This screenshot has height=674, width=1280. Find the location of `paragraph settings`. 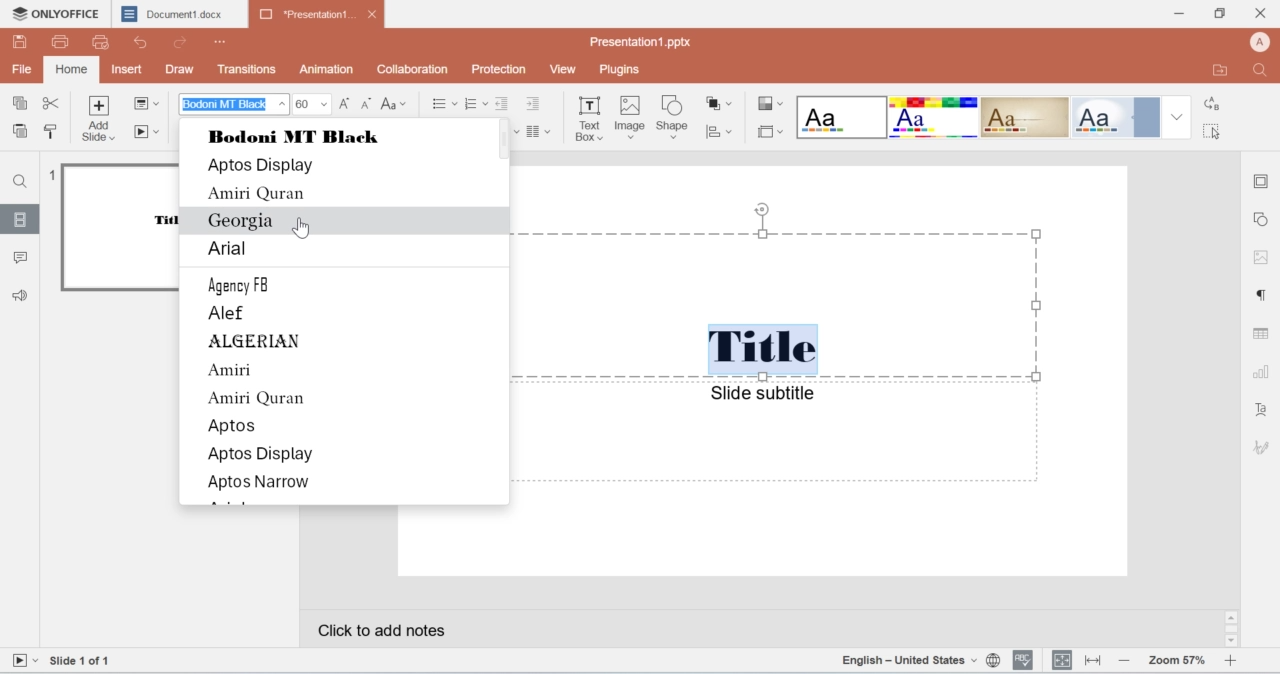

paragraph settings is located at coordinates (1259, 295).